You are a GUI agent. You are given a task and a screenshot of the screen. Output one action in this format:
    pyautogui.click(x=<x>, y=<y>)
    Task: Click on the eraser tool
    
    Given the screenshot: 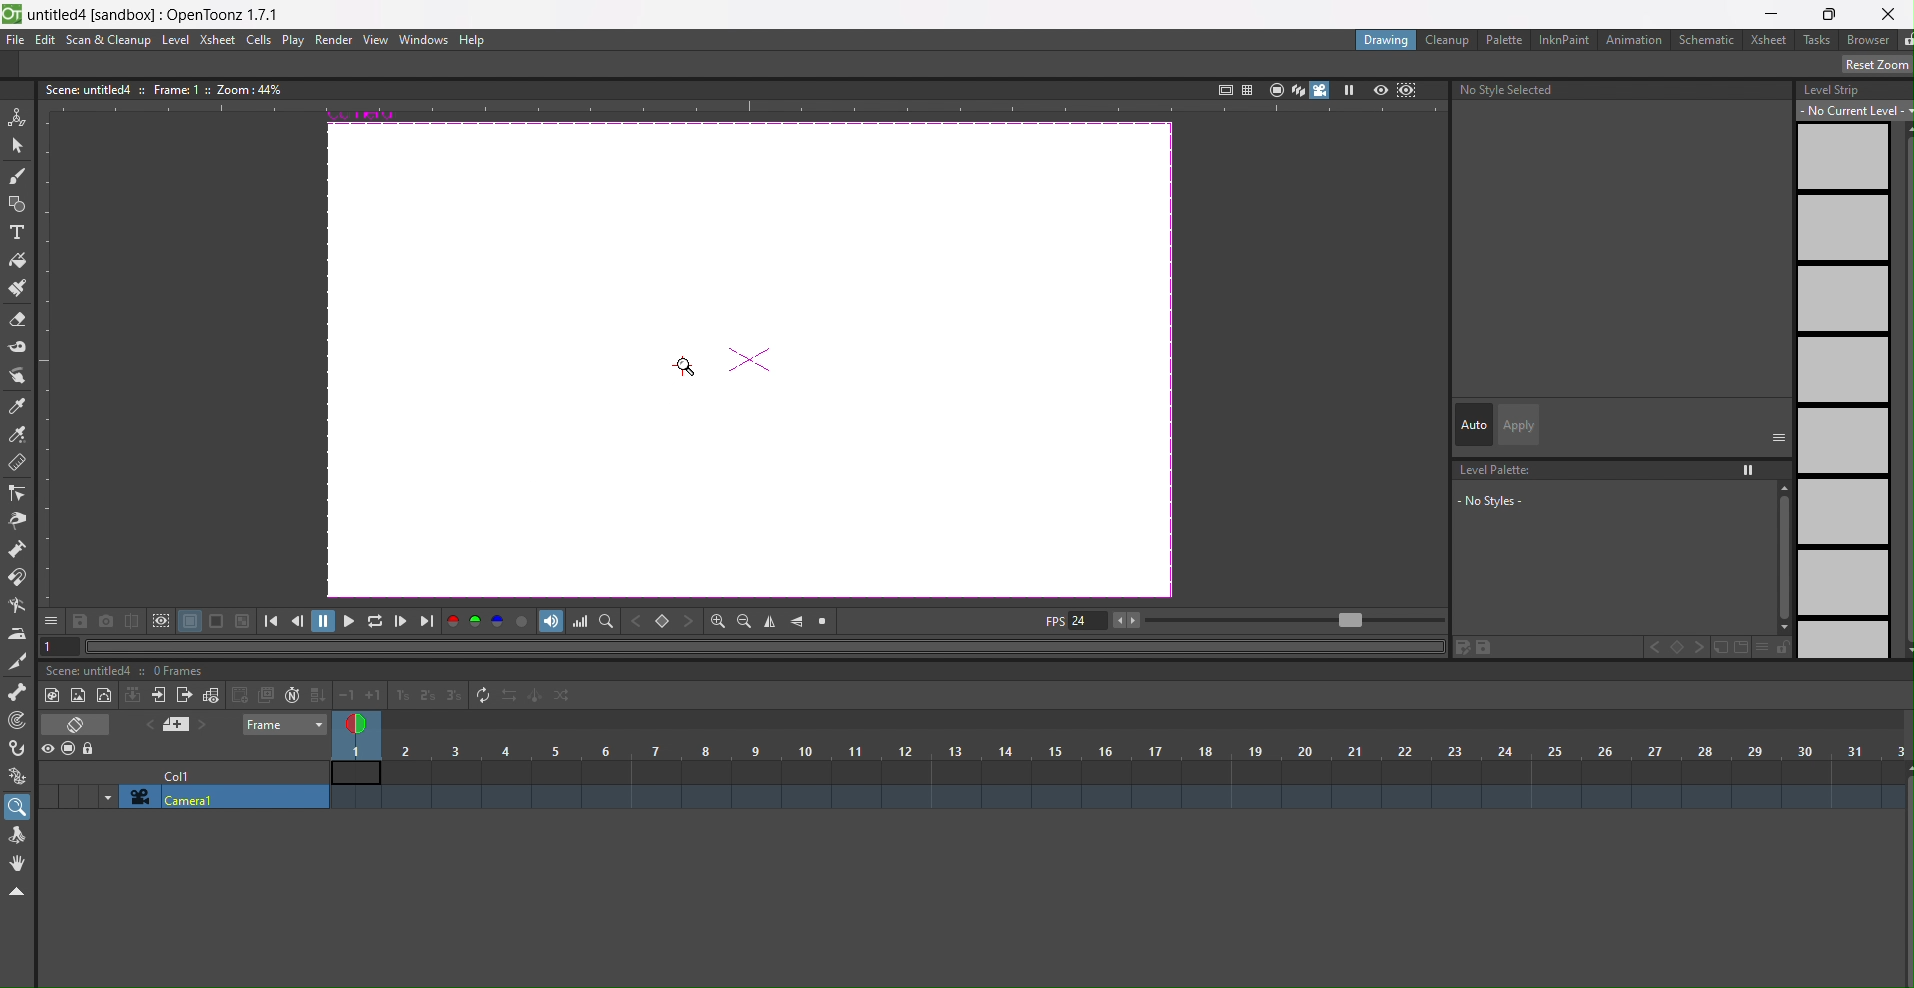 What is the action you would take?
    pyautogui.click(x=17, y=319)
    